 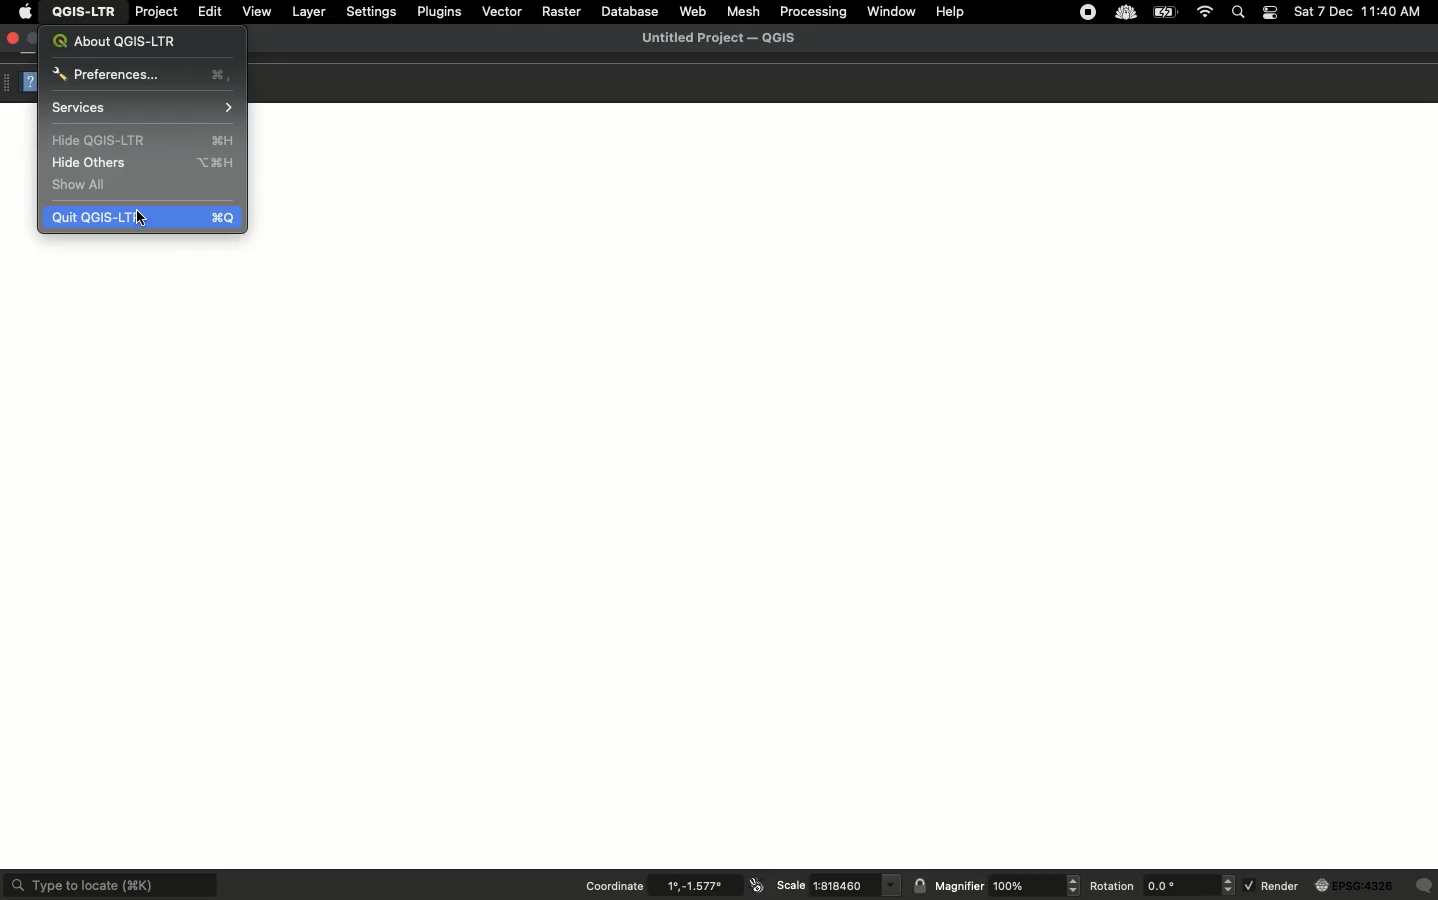 I want to click on Notification, so click(x=1268, y=14).